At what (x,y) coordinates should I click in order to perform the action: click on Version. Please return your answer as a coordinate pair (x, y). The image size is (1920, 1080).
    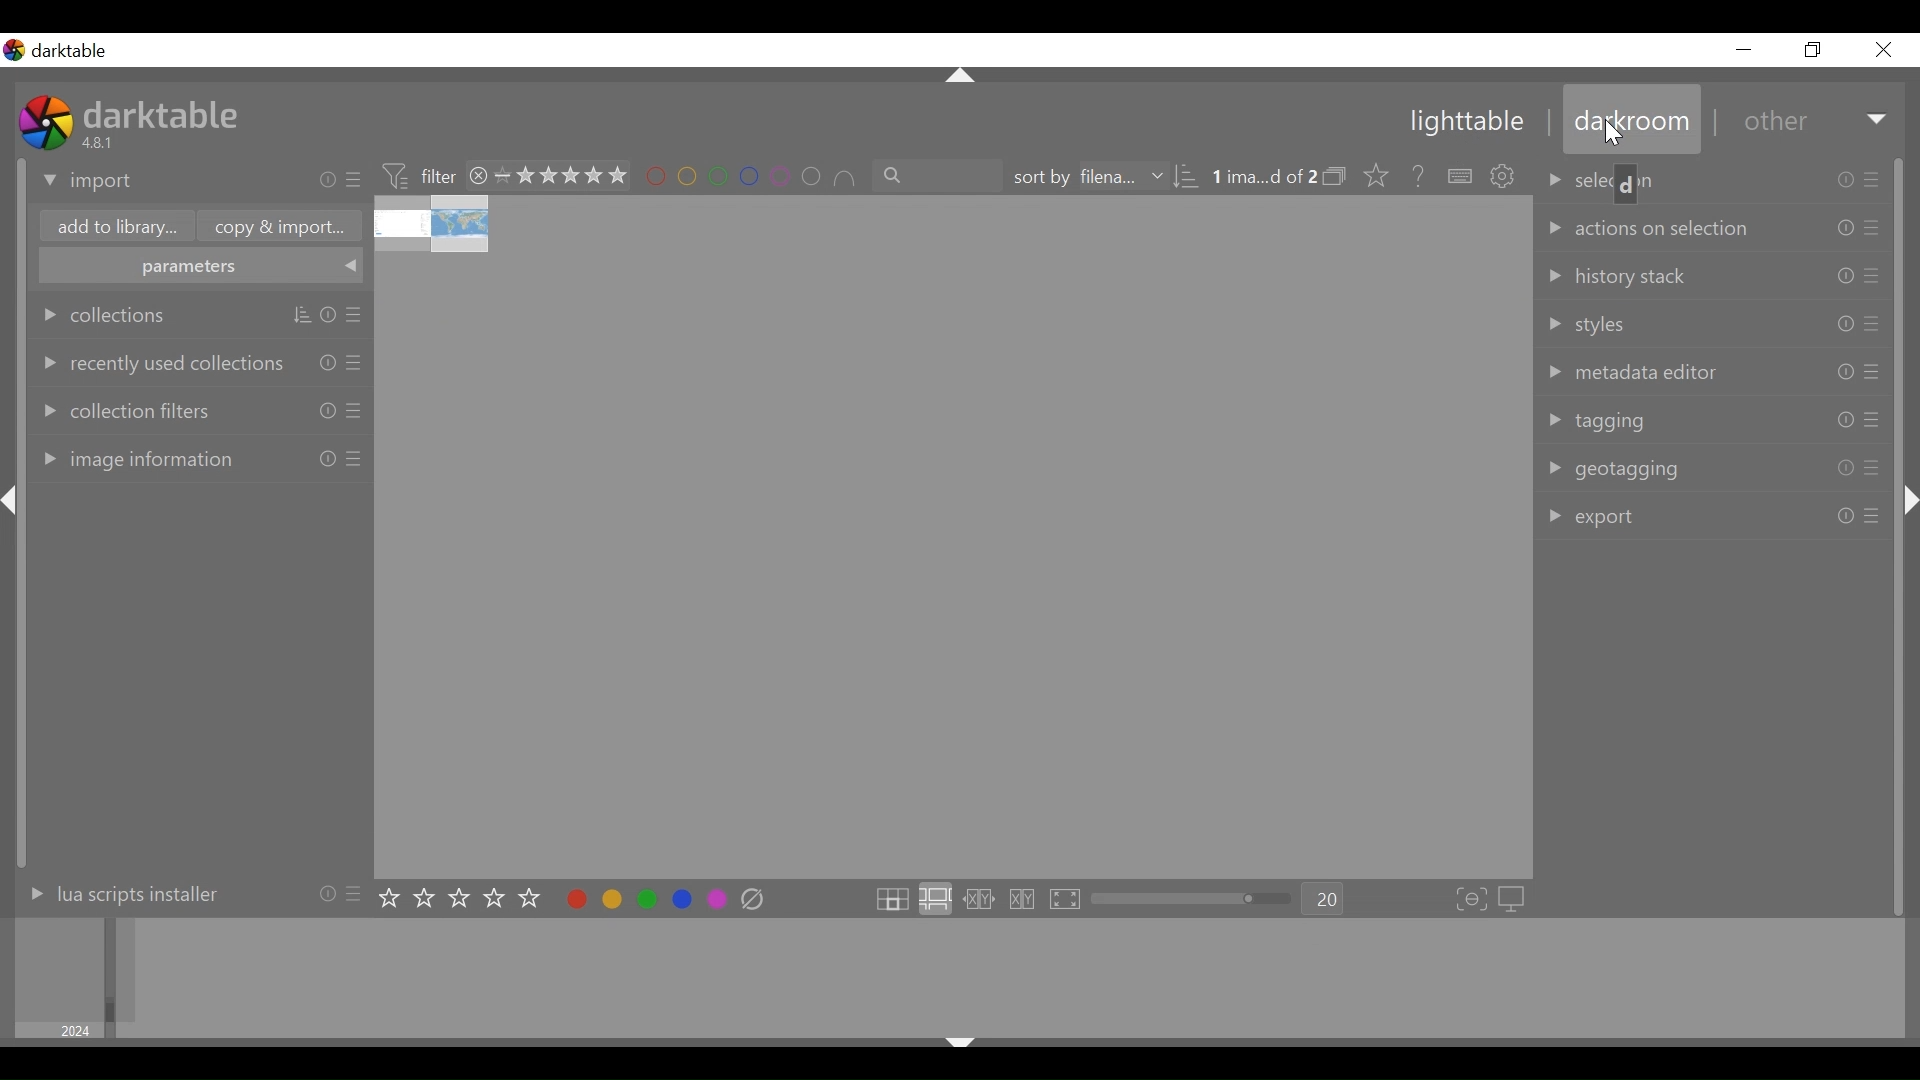
    Looking at the image, I should click on (102, 143).